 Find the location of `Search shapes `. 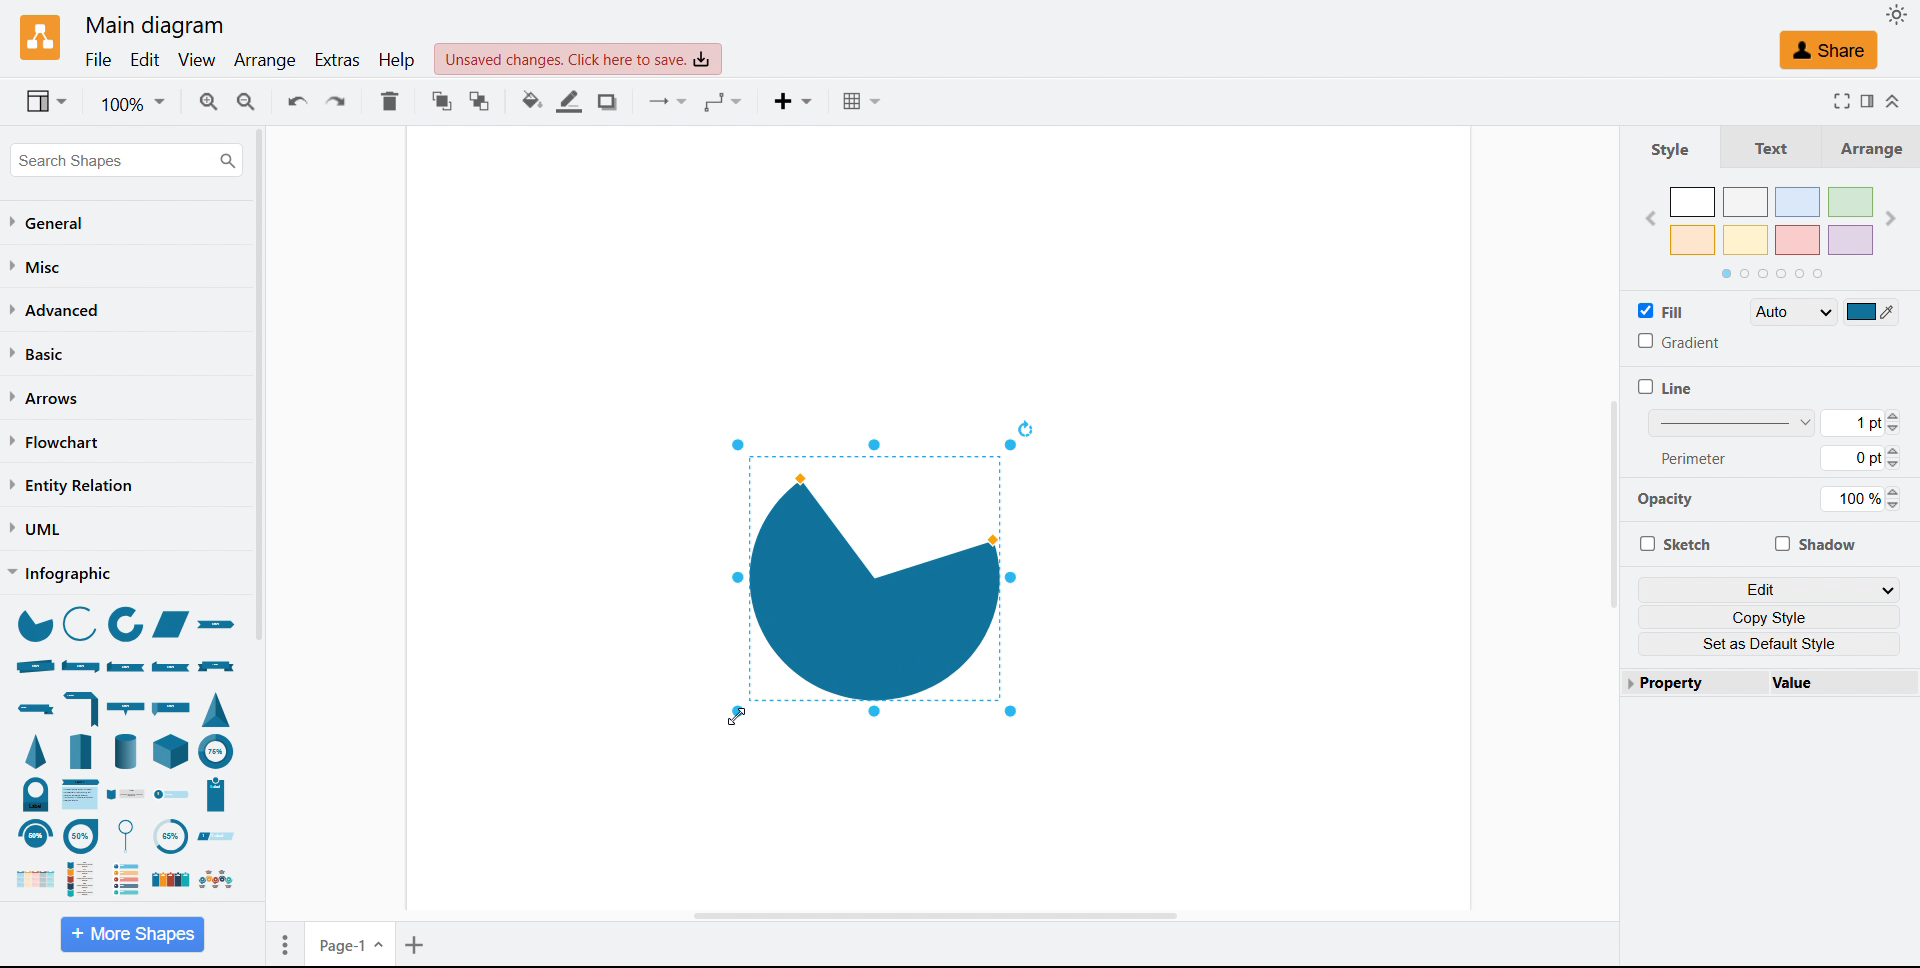

Search shapes  is located at coordinates (126, 160).